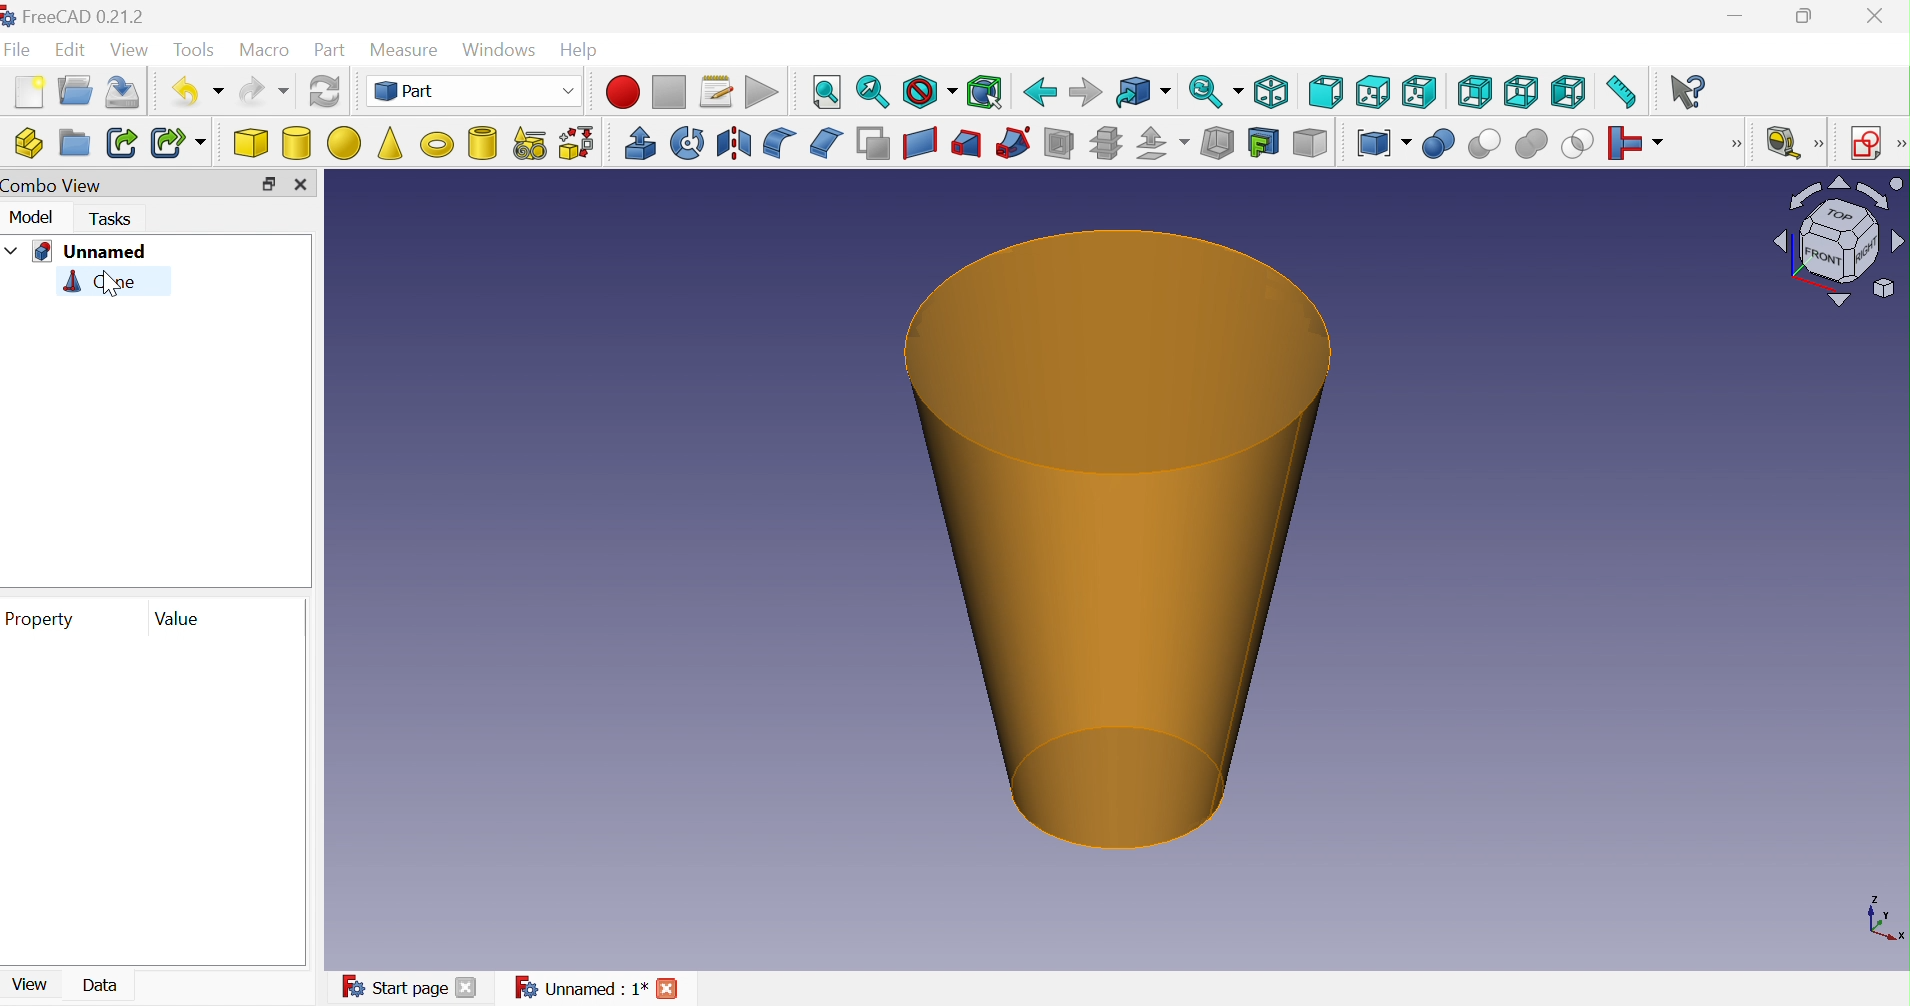 The height and width of the screenshot is (1006, 1910). What do you see at coordinates (1215, 91) in the screenshot?
I see `Sync view` at bounding box center [1215, 91].